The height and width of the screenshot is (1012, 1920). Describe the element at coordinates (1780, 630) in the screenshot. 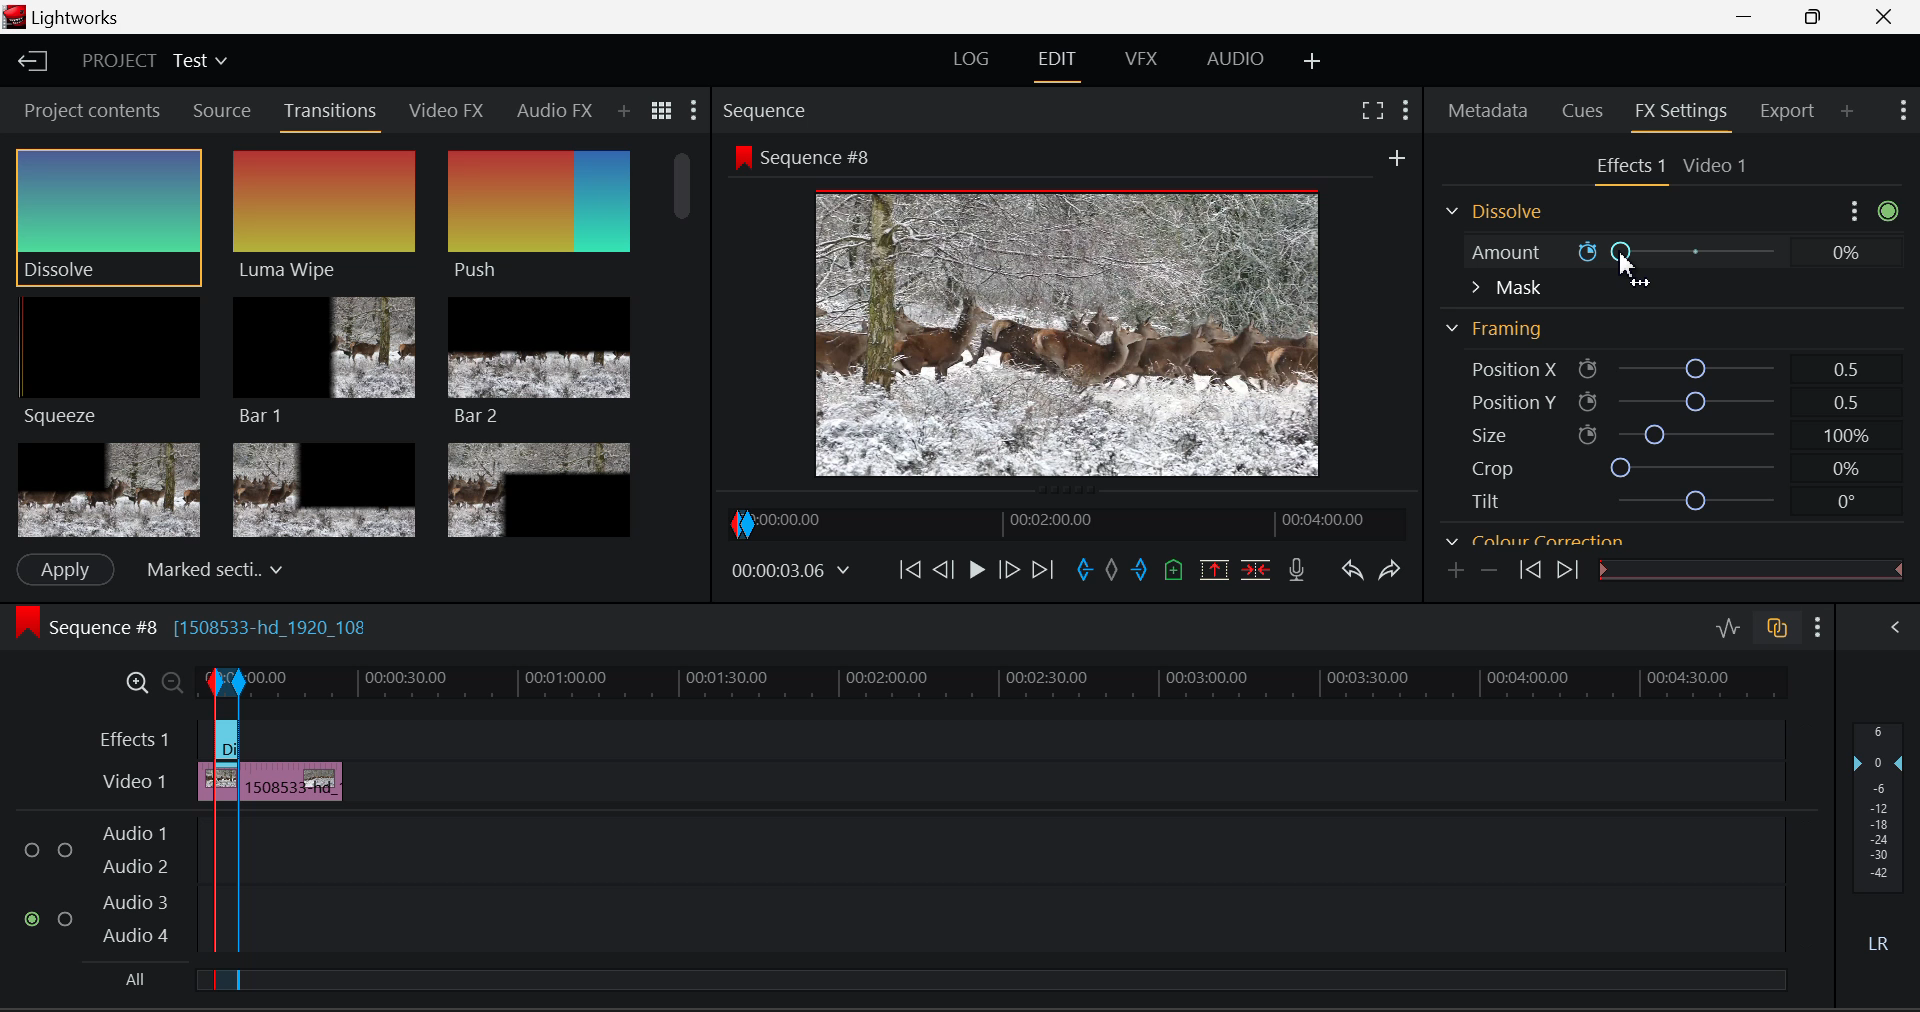

I see `Toggle Audio Track Sync` at that location.